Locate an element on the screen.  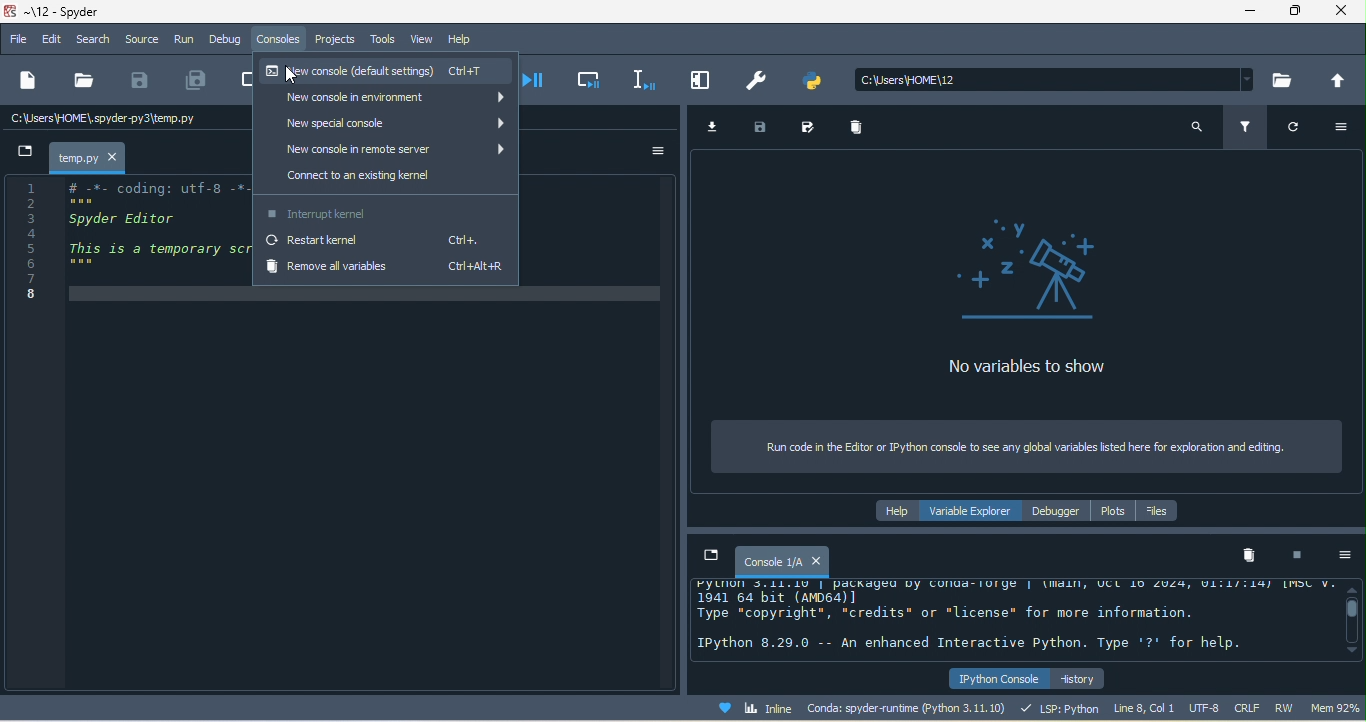
browse tabs is located at coordinates (709, 556).